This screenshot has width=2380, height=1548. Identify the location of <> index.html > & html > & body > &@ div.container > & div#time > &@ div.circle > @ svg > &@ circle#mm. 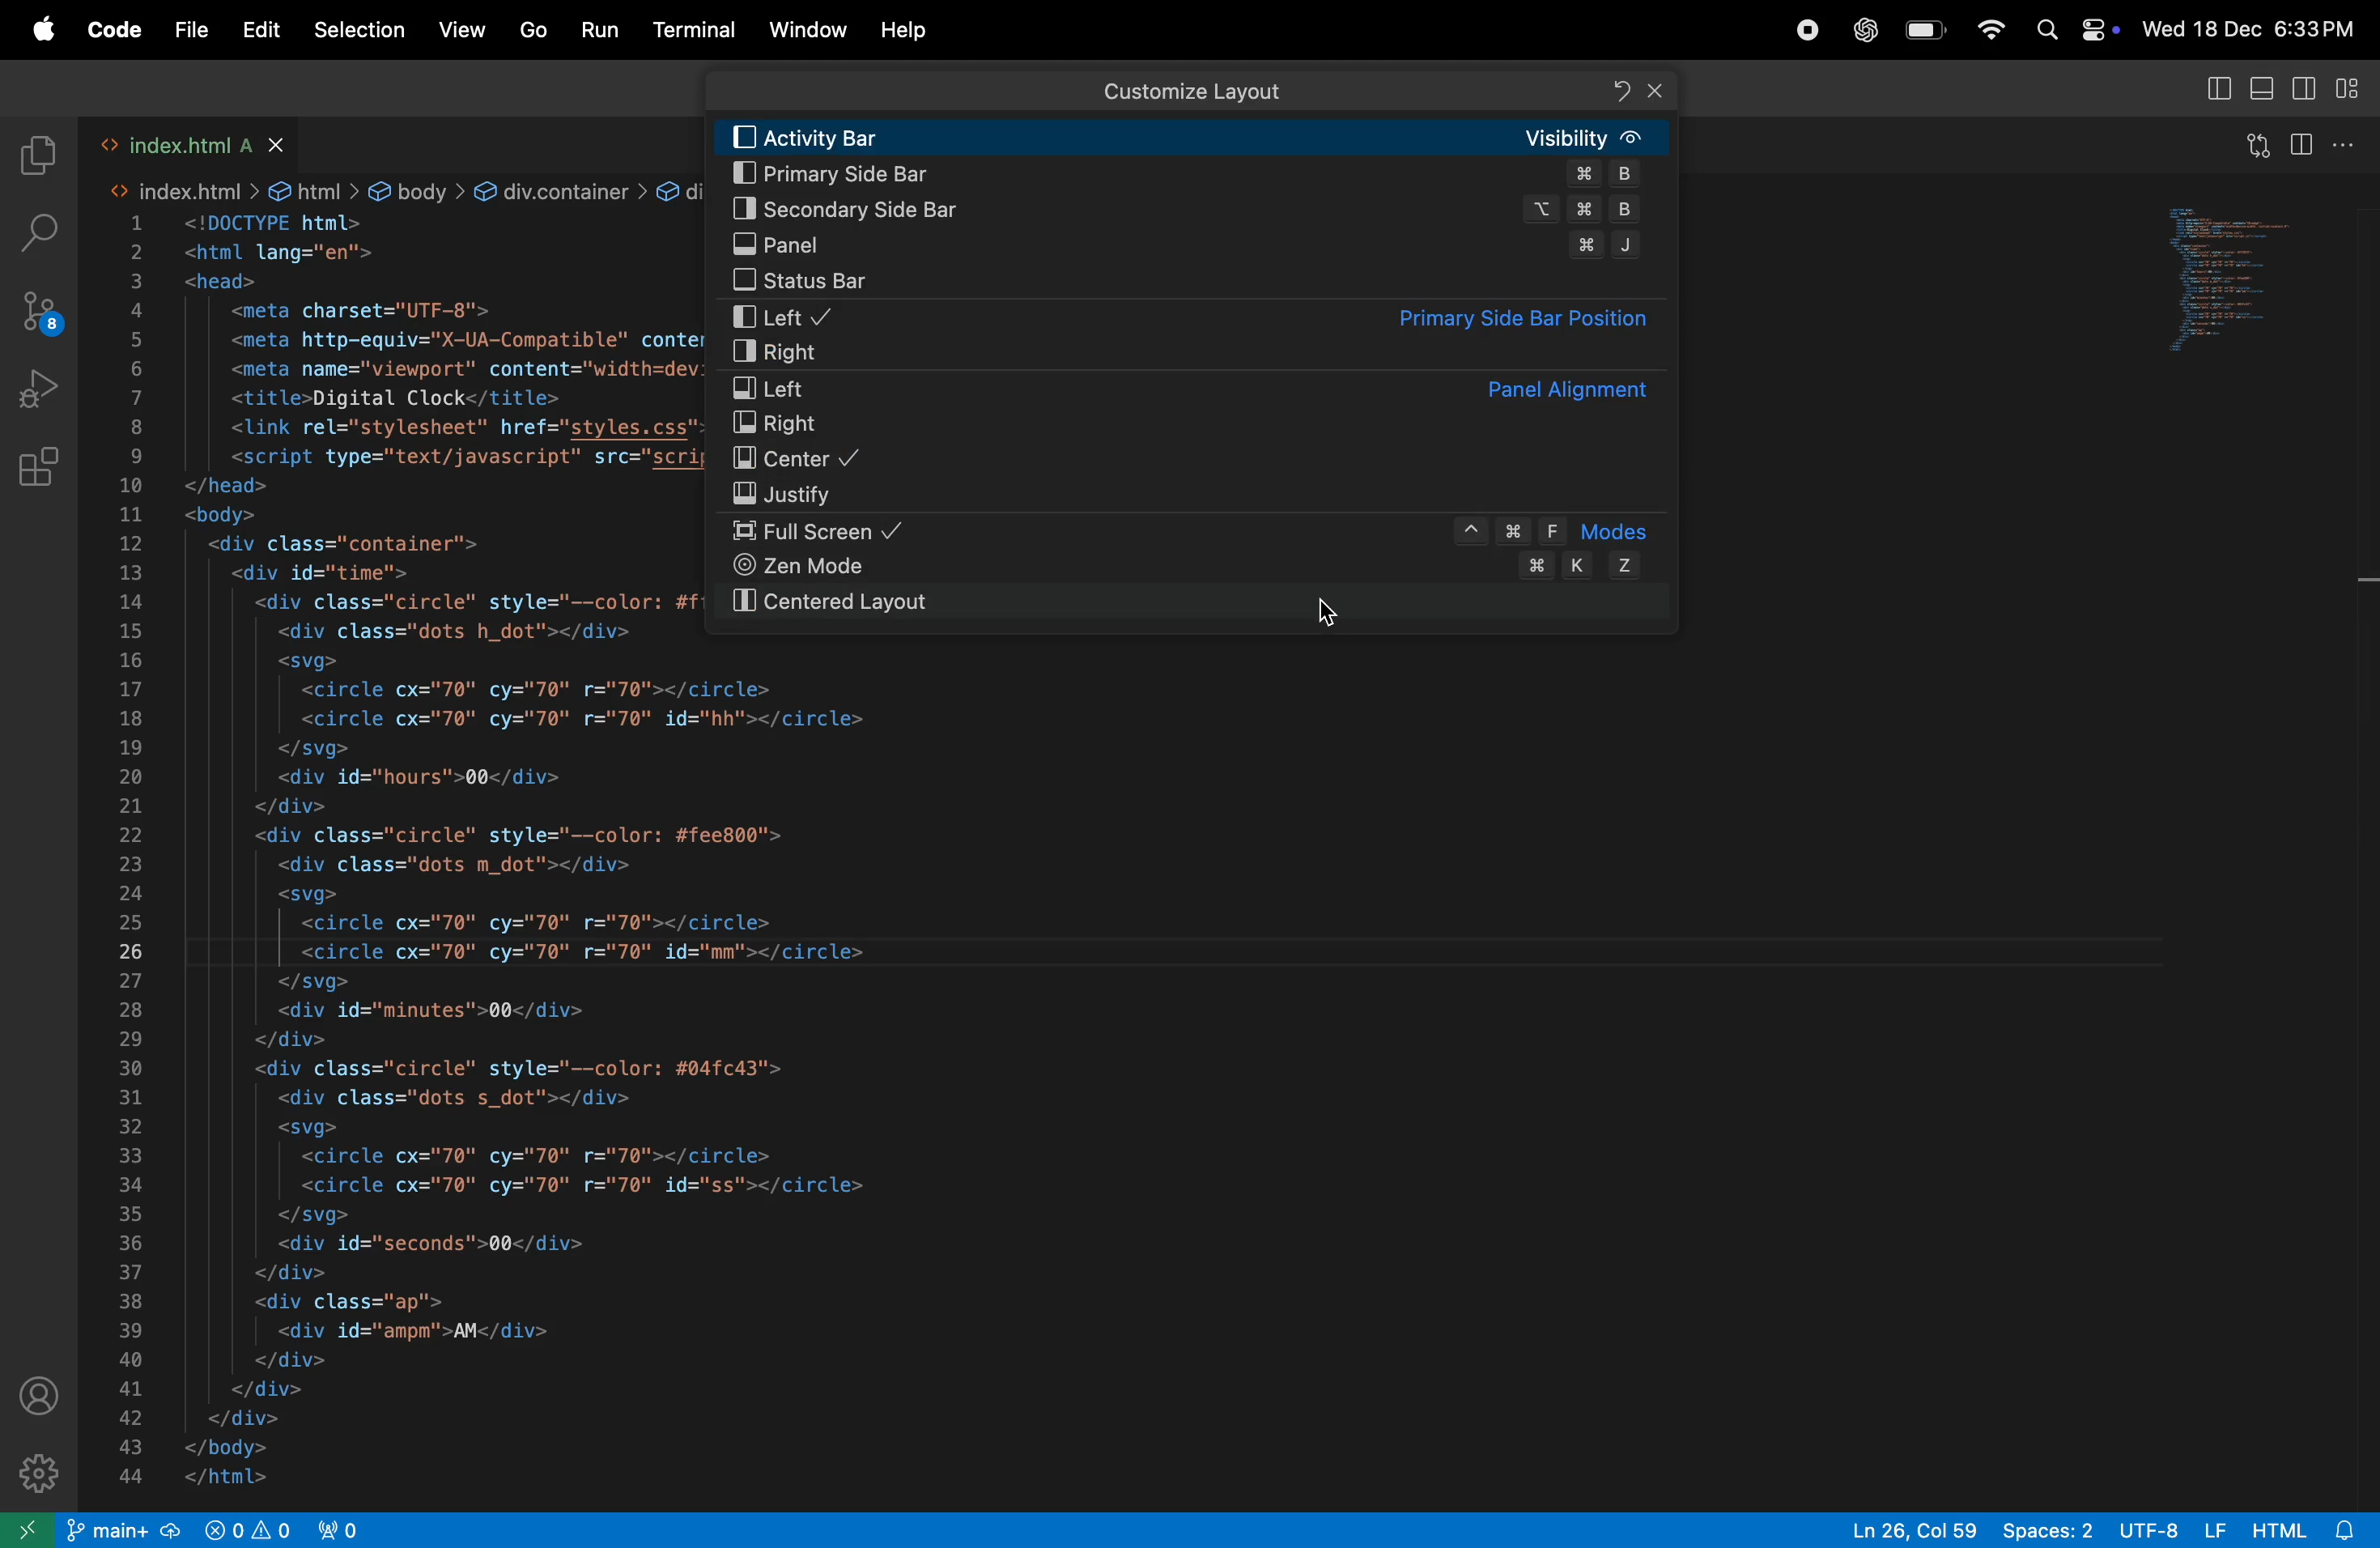
(410, 188).